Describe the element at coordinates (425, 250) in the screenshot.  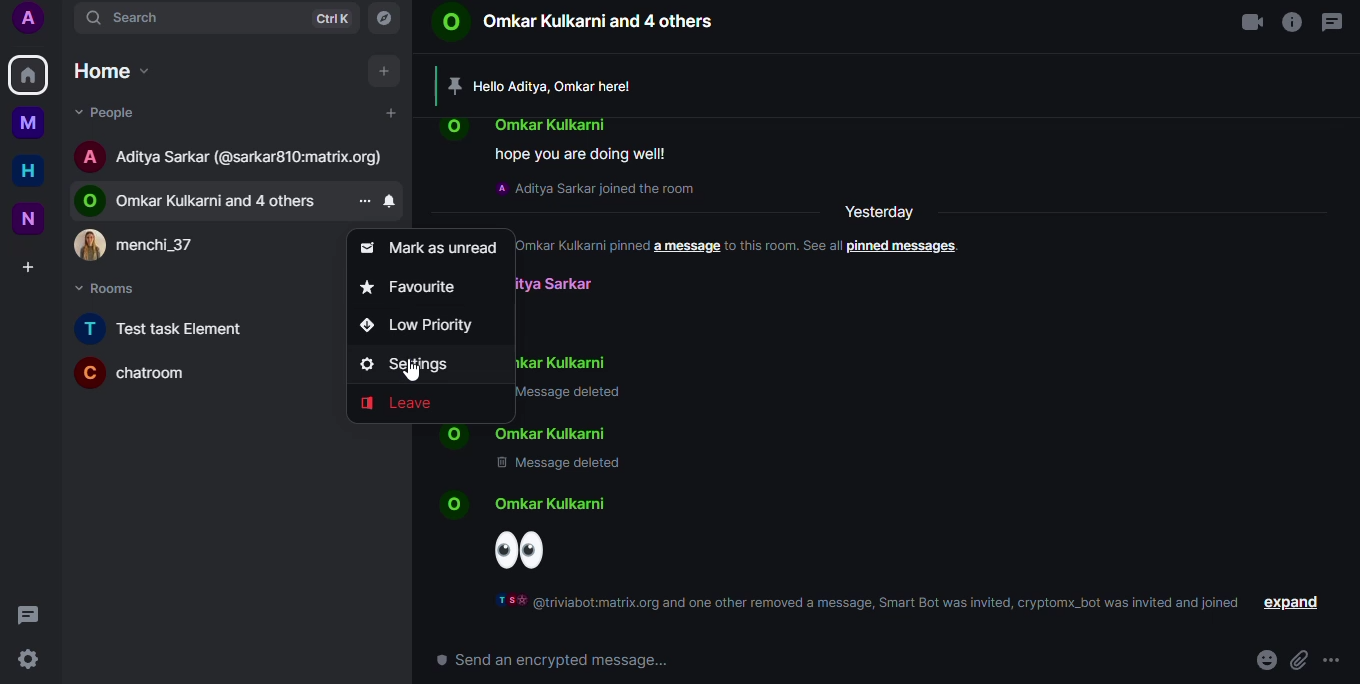
I see `mark as unread` at that location.